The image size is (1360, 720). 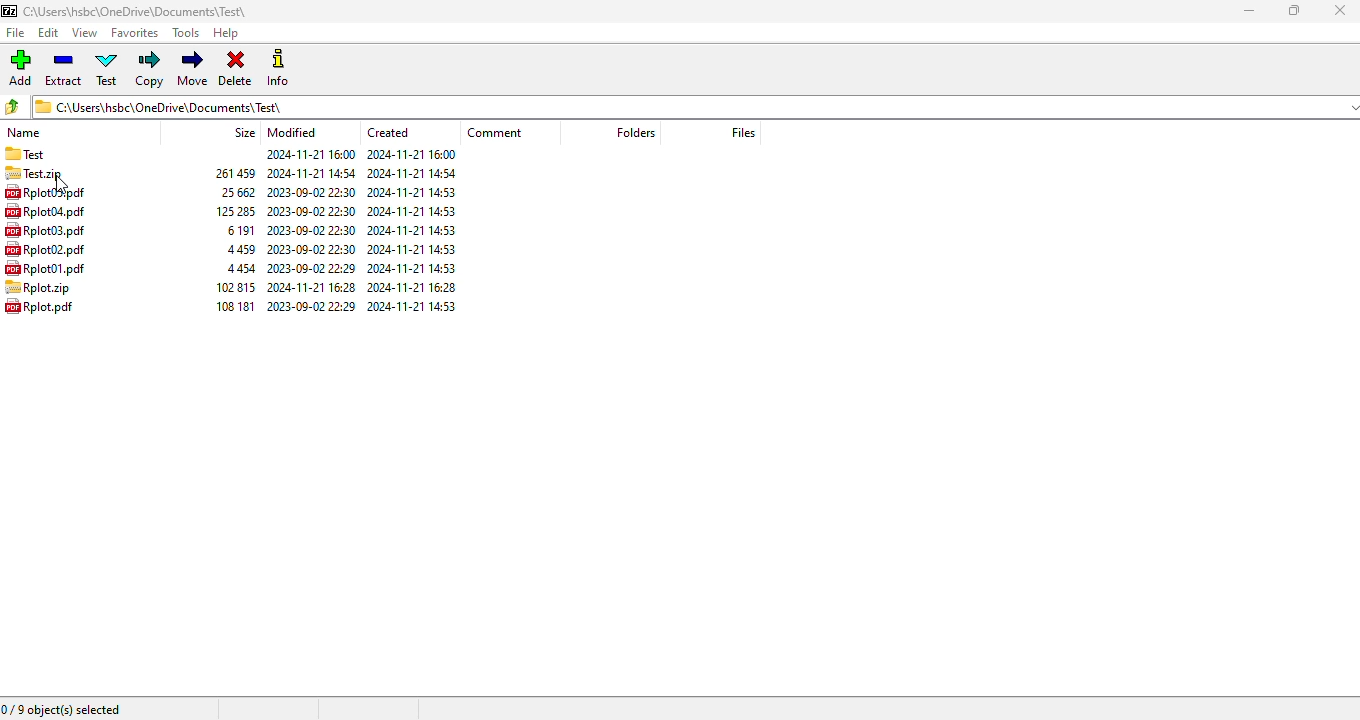 What do you see at coordinates (38, 287) in the screenshot?
I see `file` at bounding box center [38, 287].